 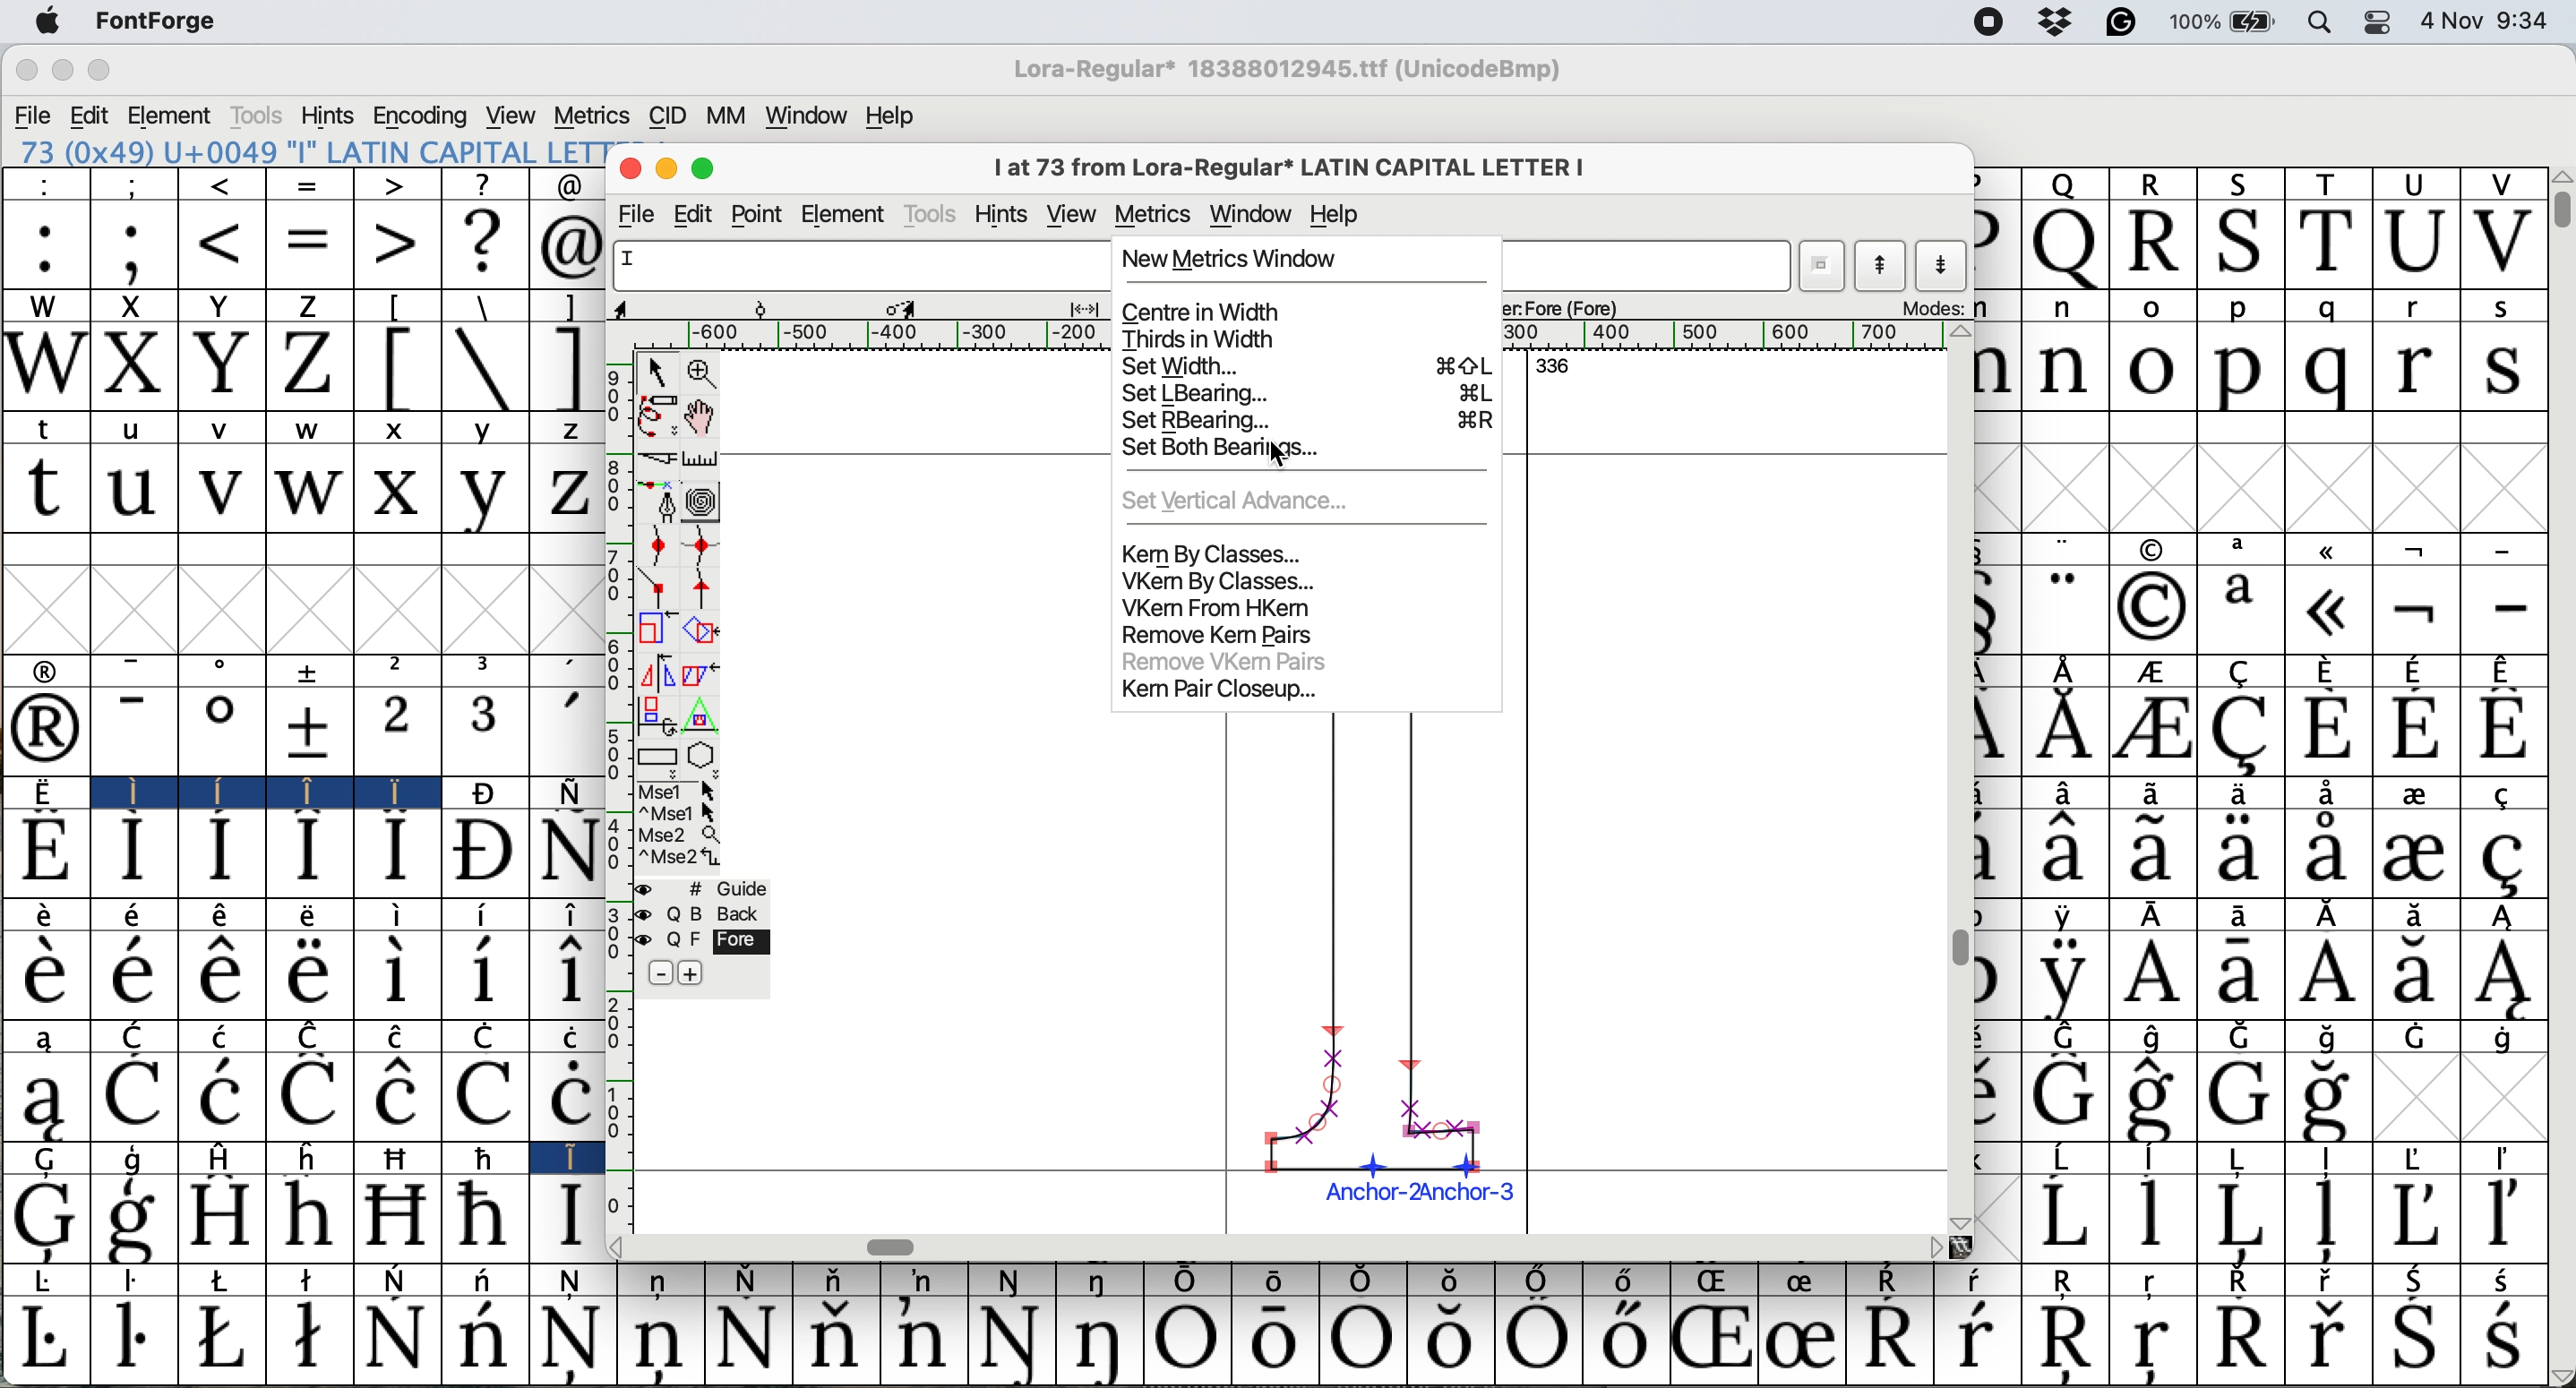 I want to click on Symbol, so click(x=2419, y=915).